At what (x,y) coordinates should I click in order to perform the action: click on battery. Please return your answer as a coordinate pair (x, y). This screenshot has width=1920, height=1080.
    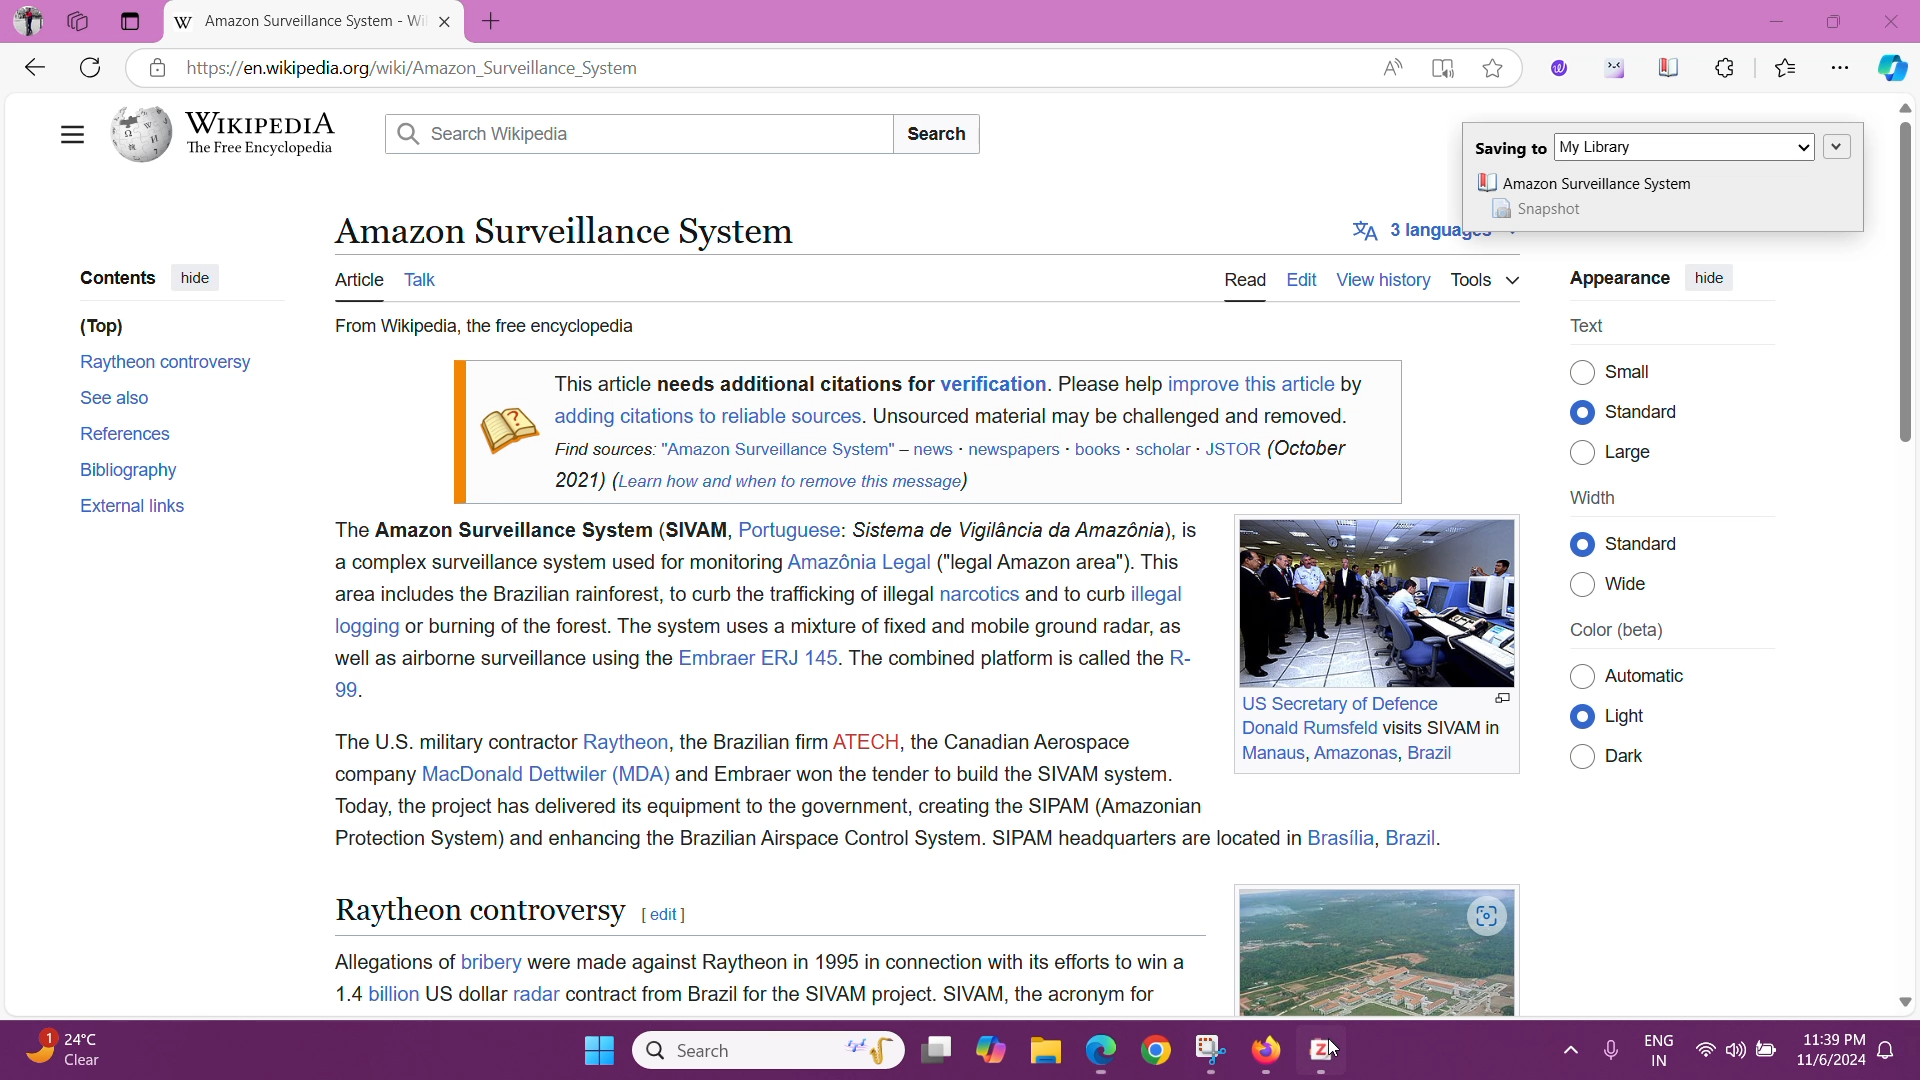
    Looking at the image, I should click on (1763, 1050).